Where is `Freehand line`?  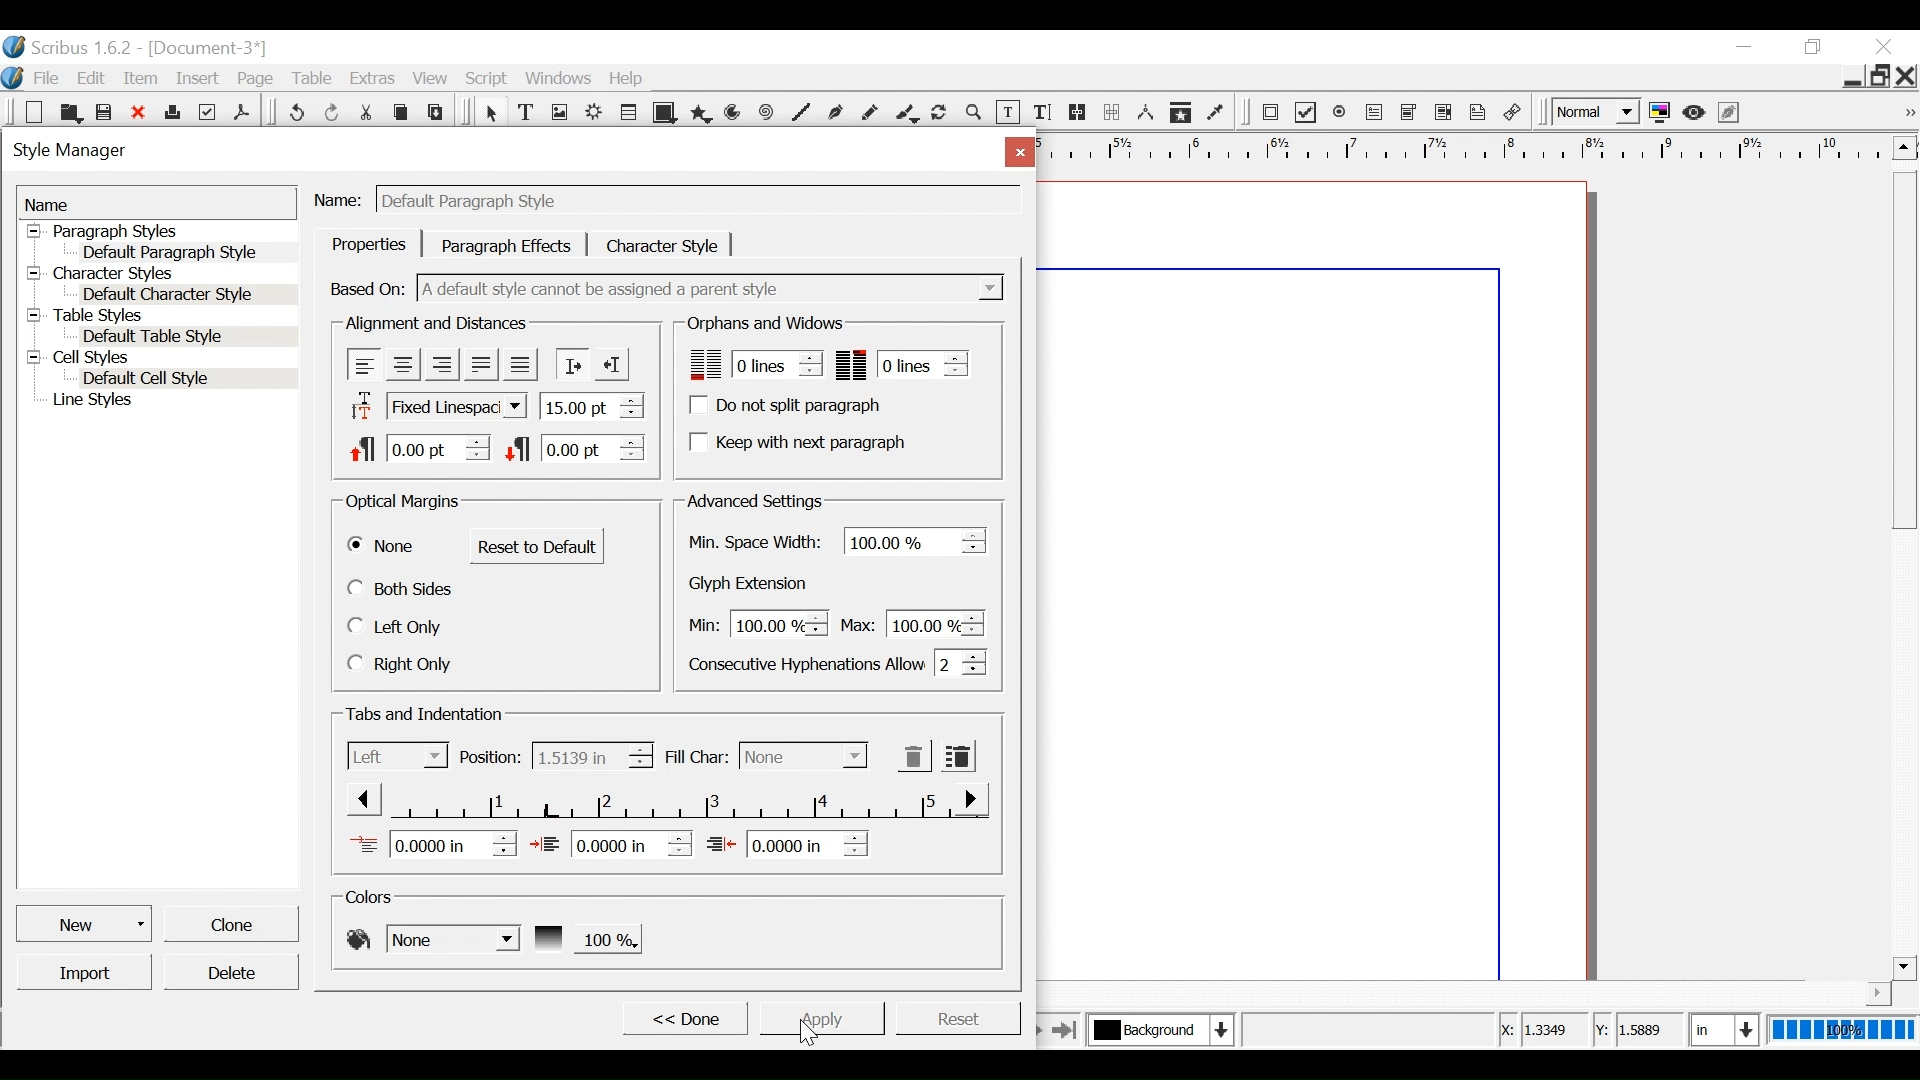
Freehand line is located at coordinates (872, 115).